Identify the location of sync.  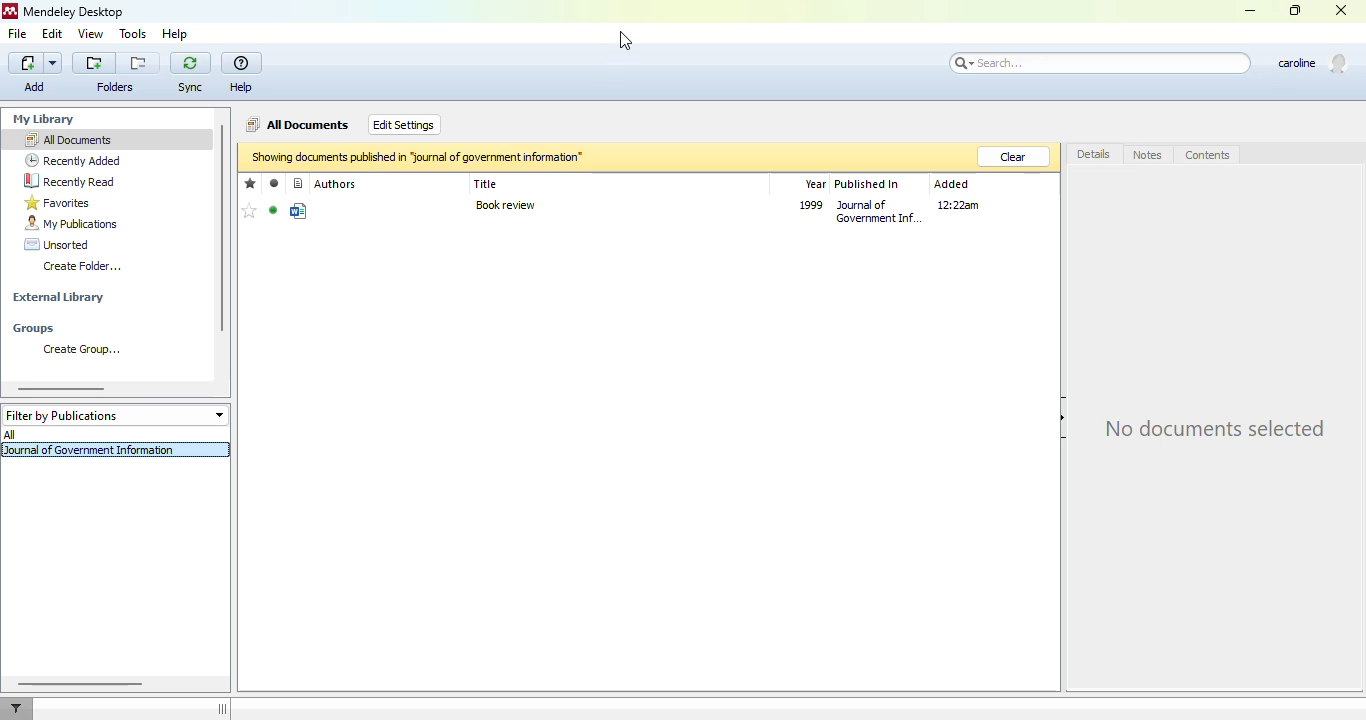
(190, 73).